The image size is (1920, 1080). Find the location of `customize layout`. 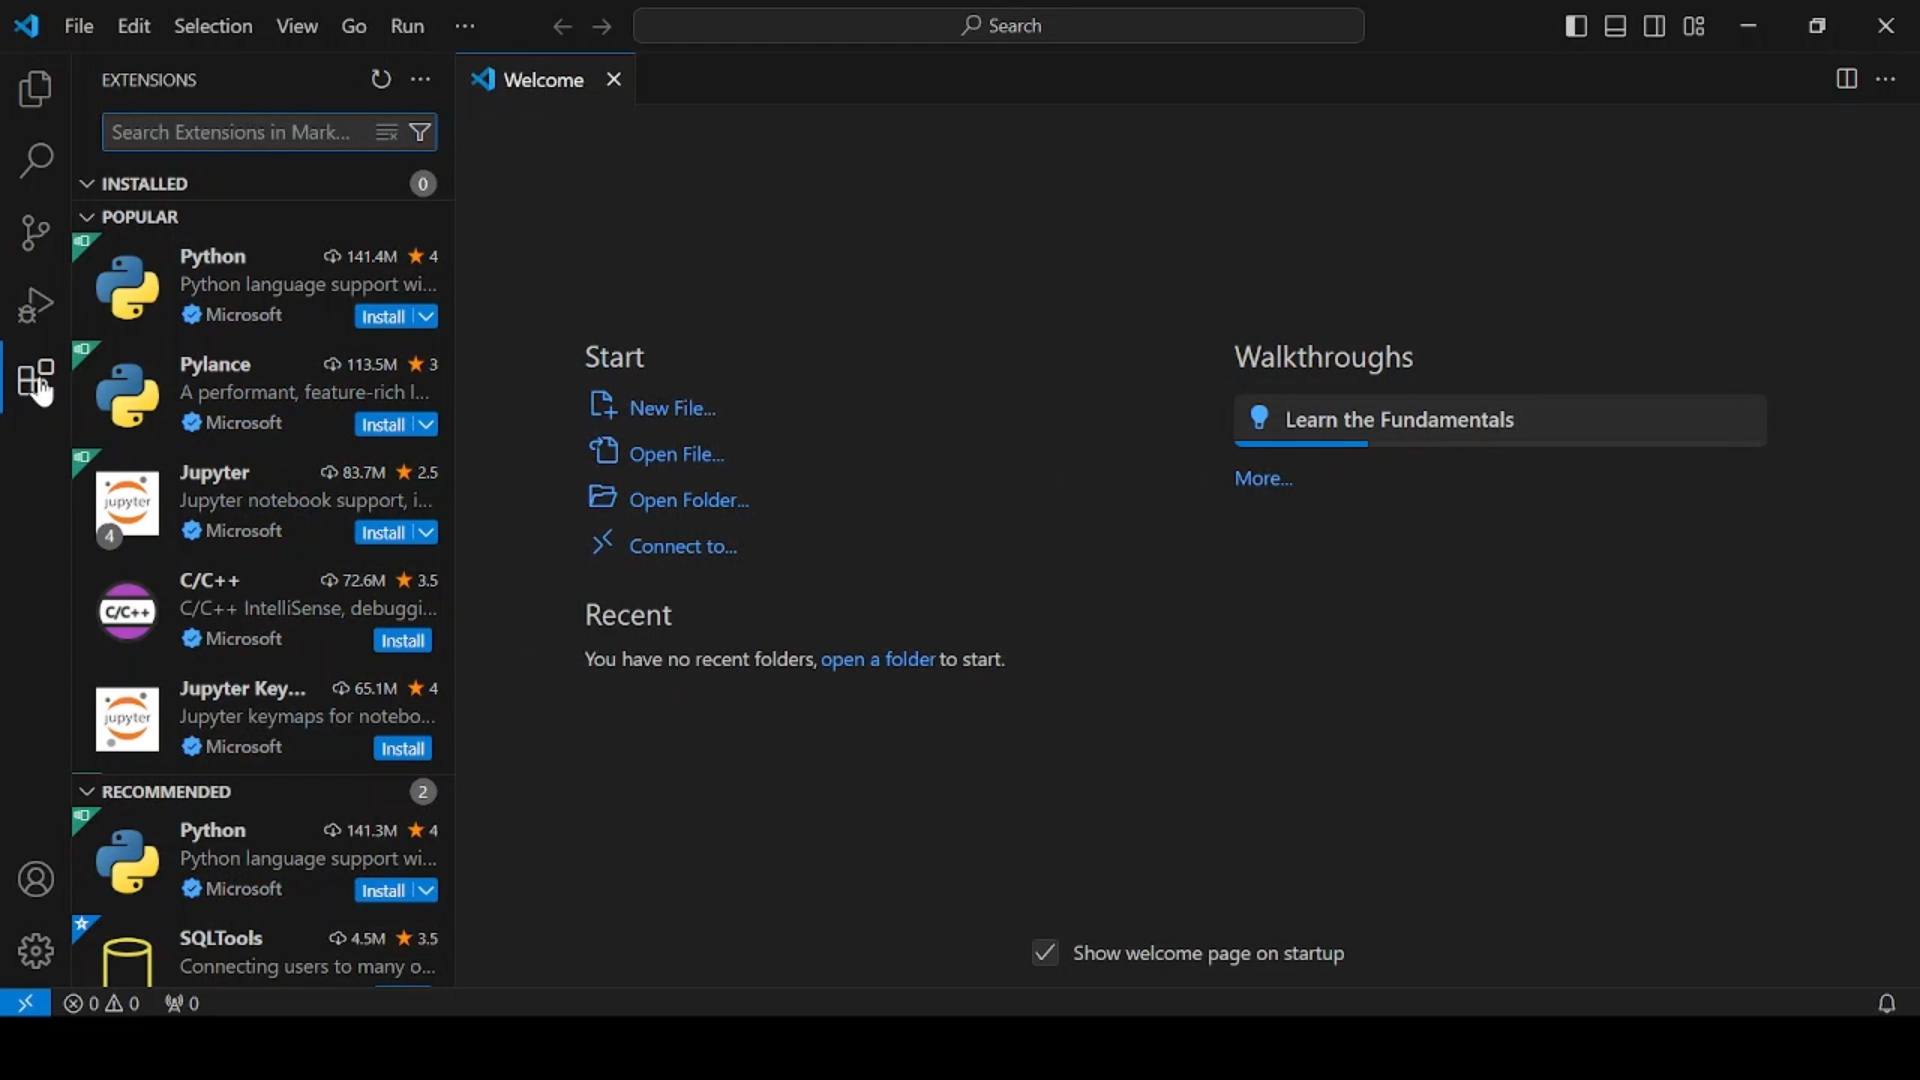

customize layout is located at coordinates (1697, 24).